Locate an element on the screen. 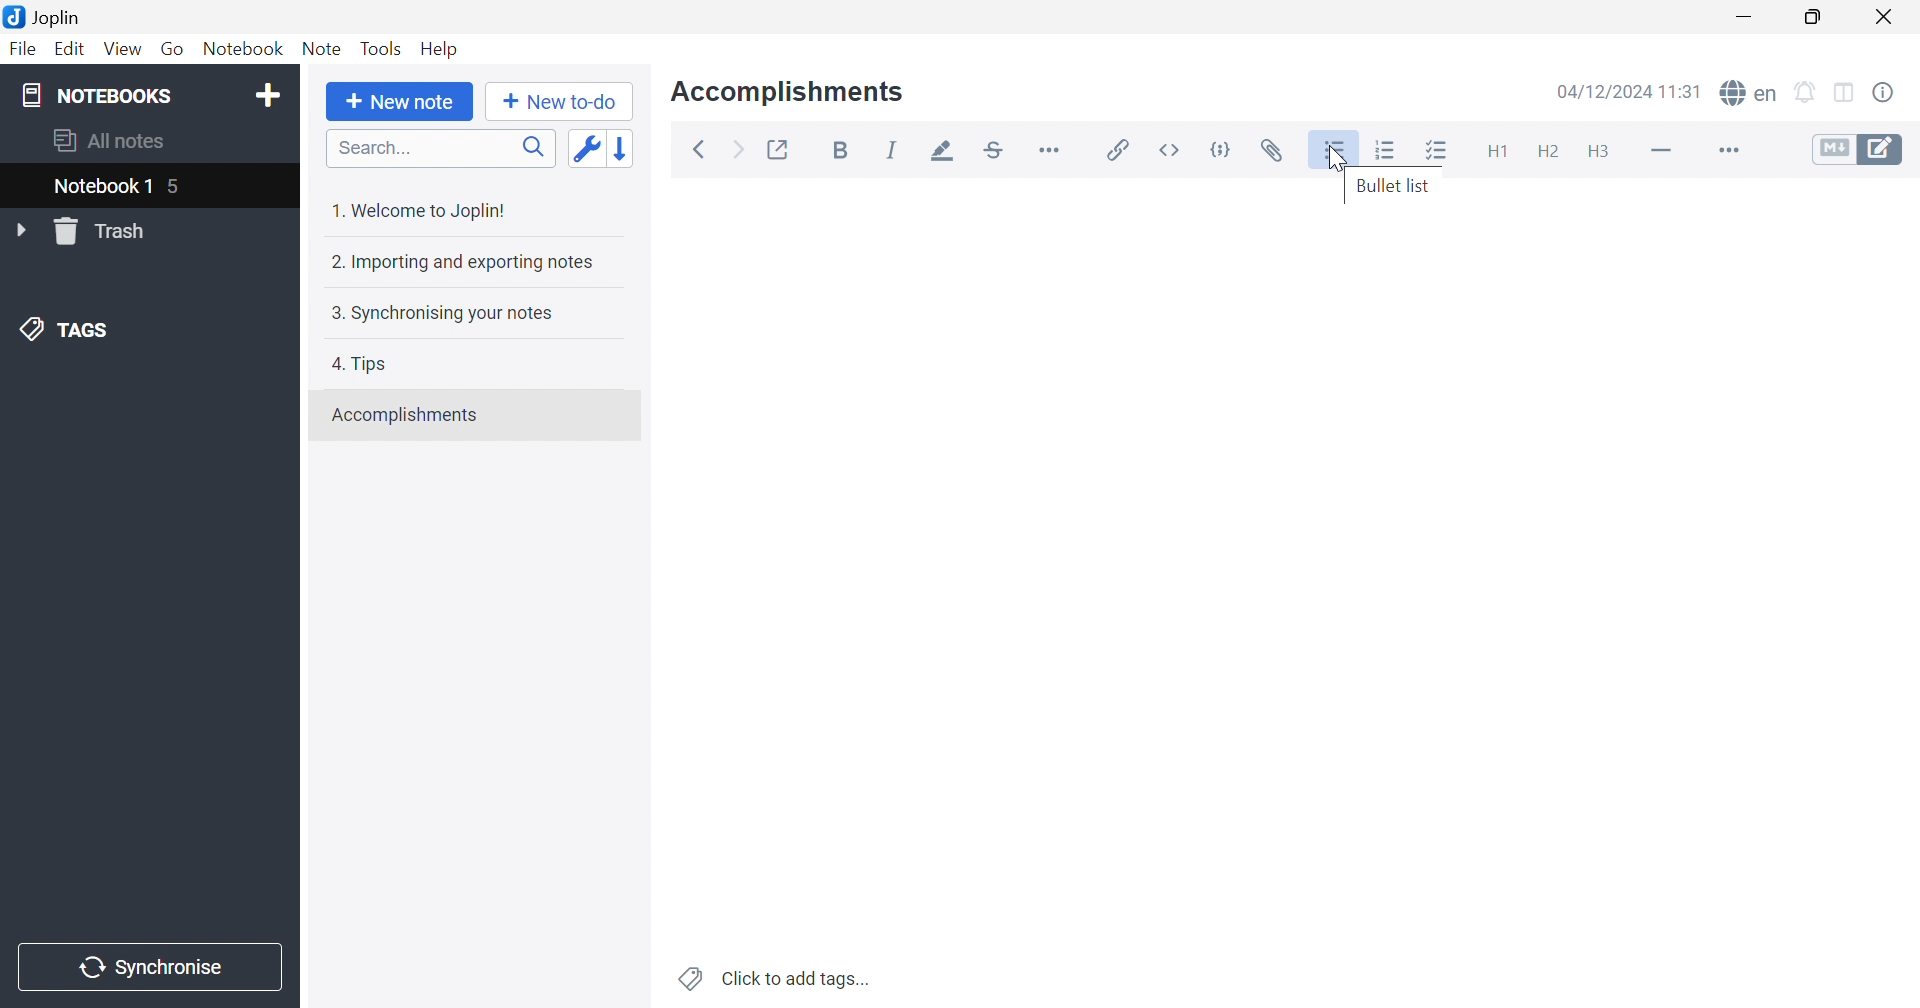 Image resolution: width=1920 pixels, height=1008 pixels. 3. Synchronising your notes is located at coordinates (441, 311).